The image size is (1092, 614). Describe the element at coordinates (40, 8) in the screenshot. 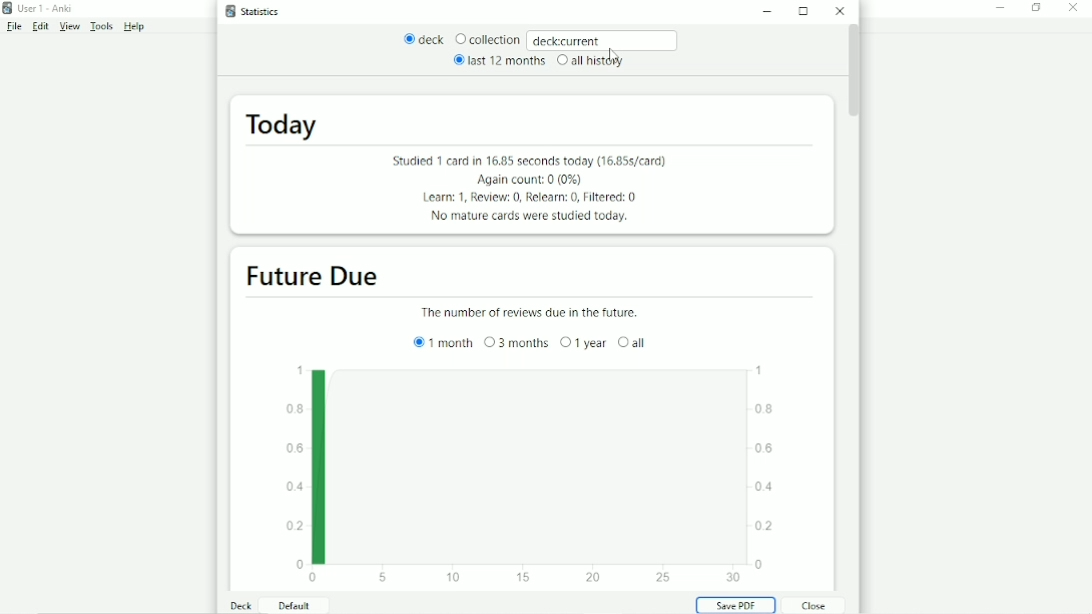

I see `User 1 - Anki` at that location.